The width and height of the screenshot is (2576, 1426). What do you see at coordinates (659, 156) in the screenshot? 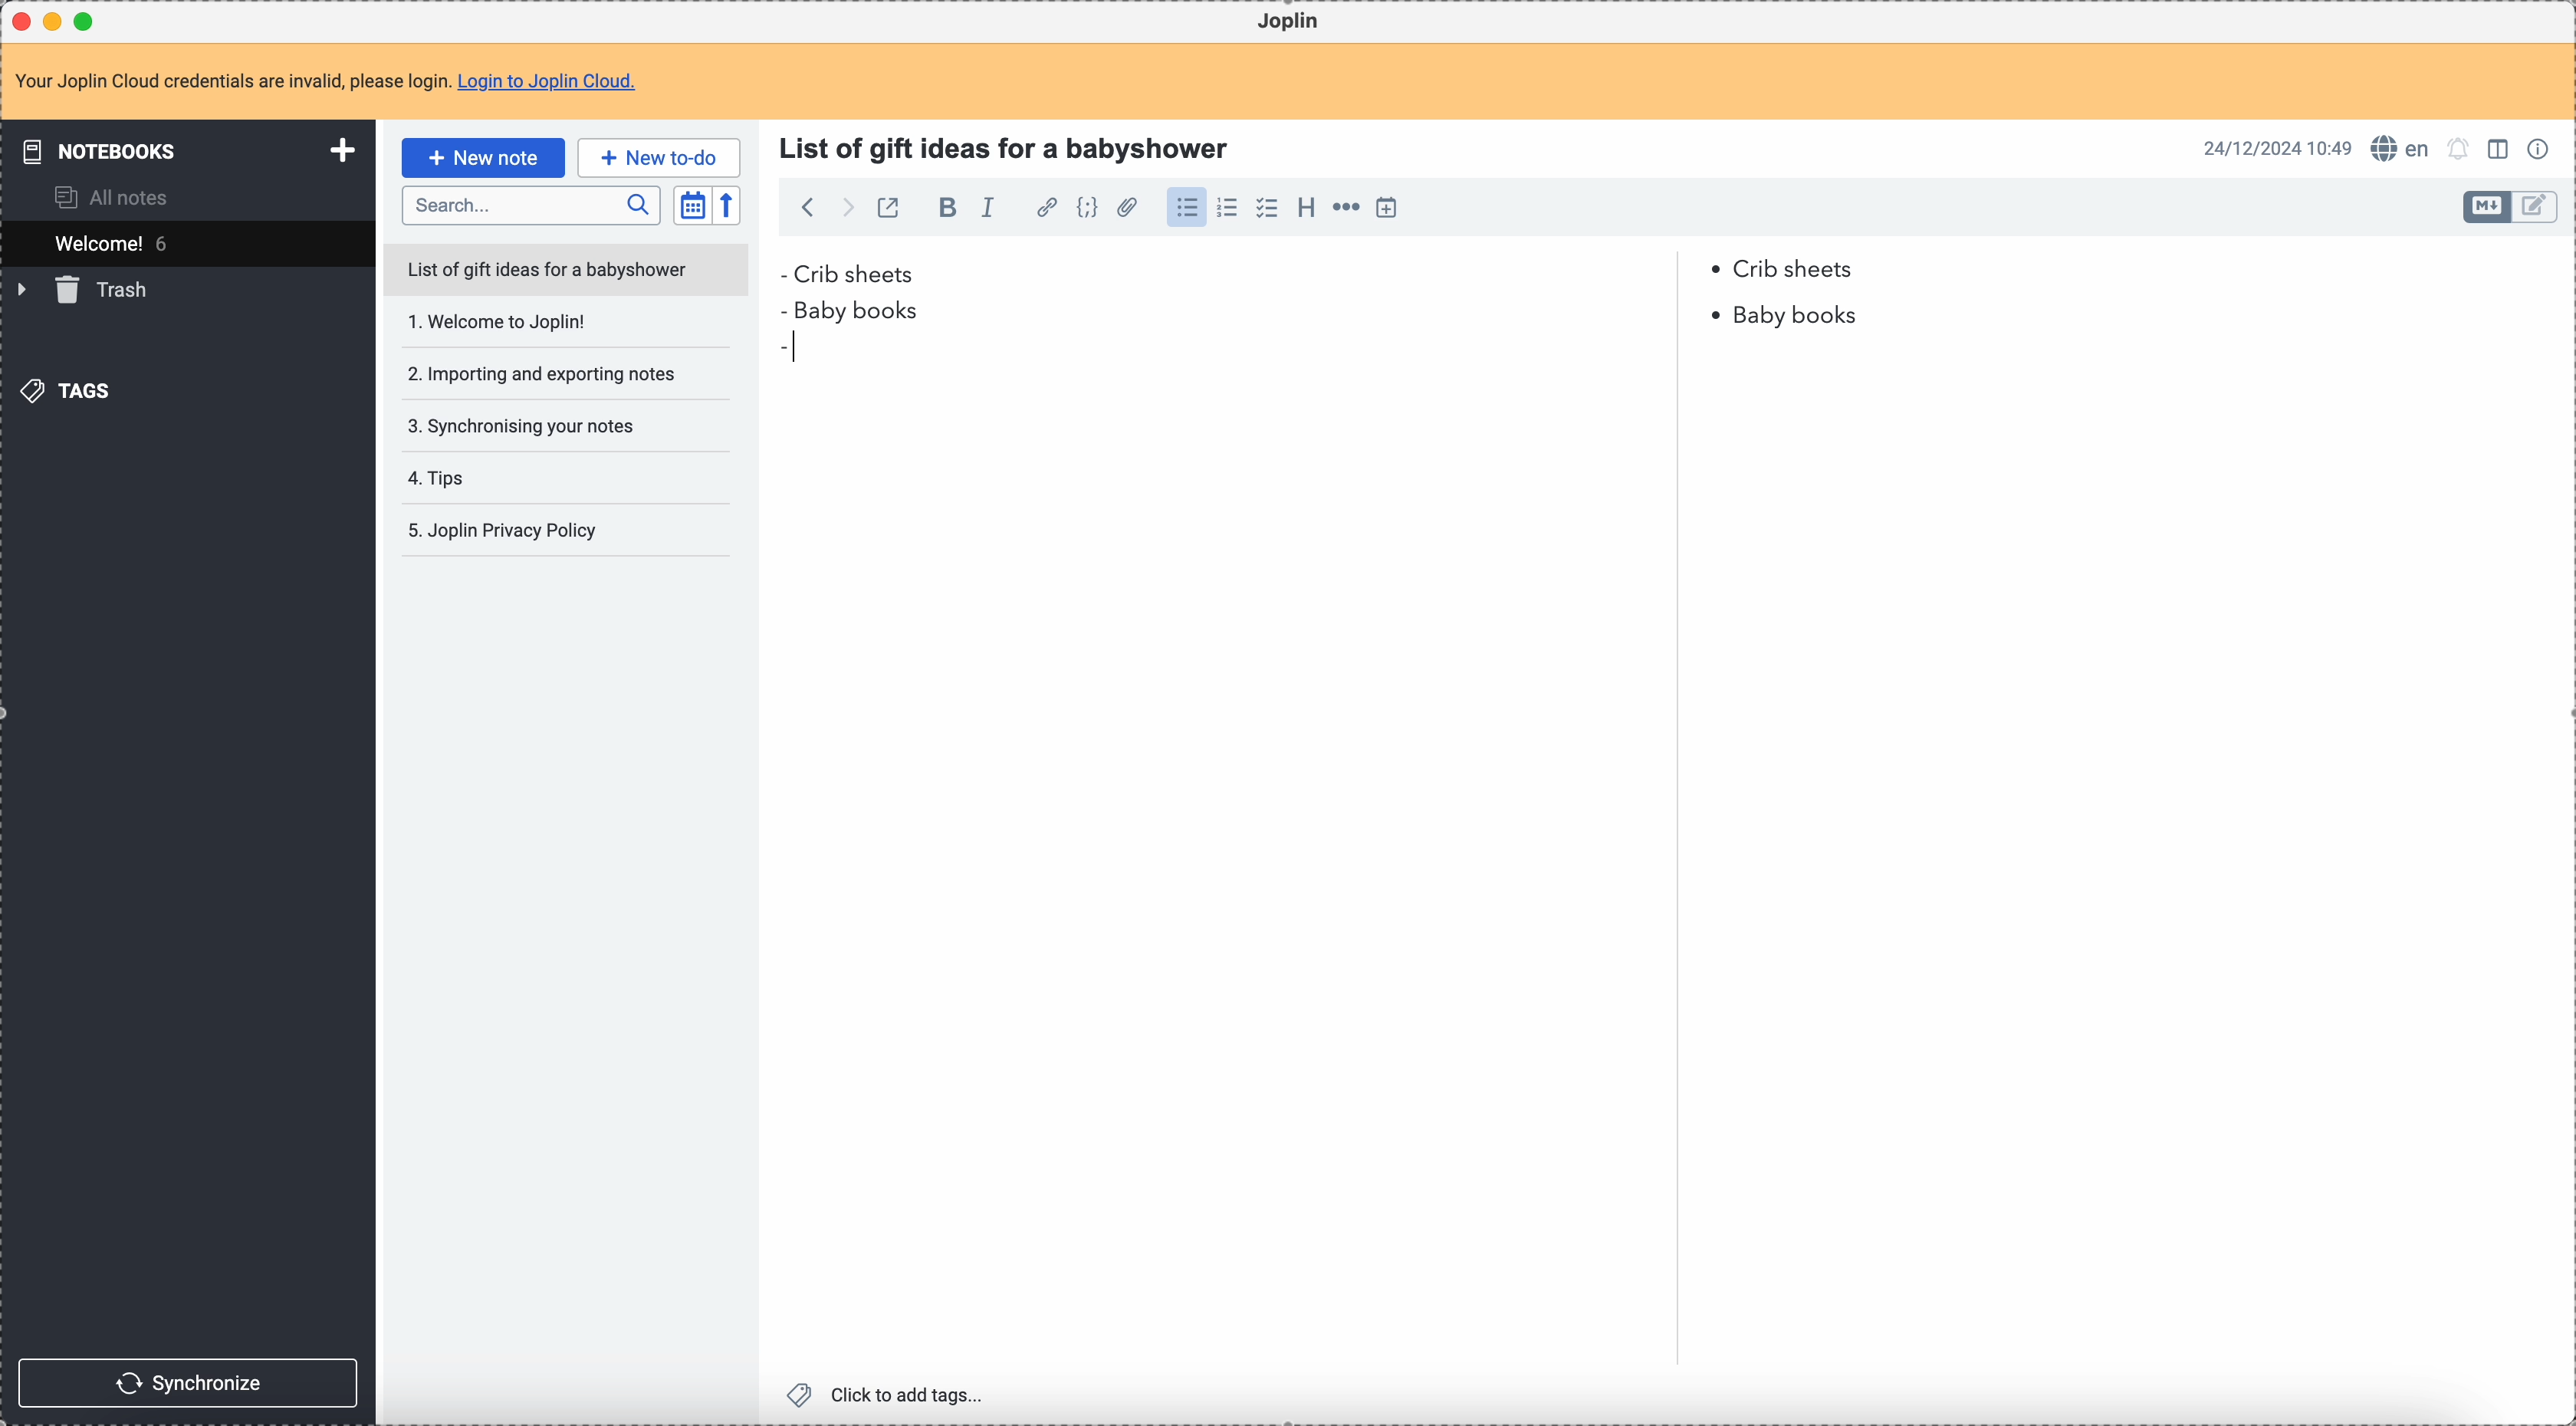
I see `new to-do` at bounding box center [659, 156].